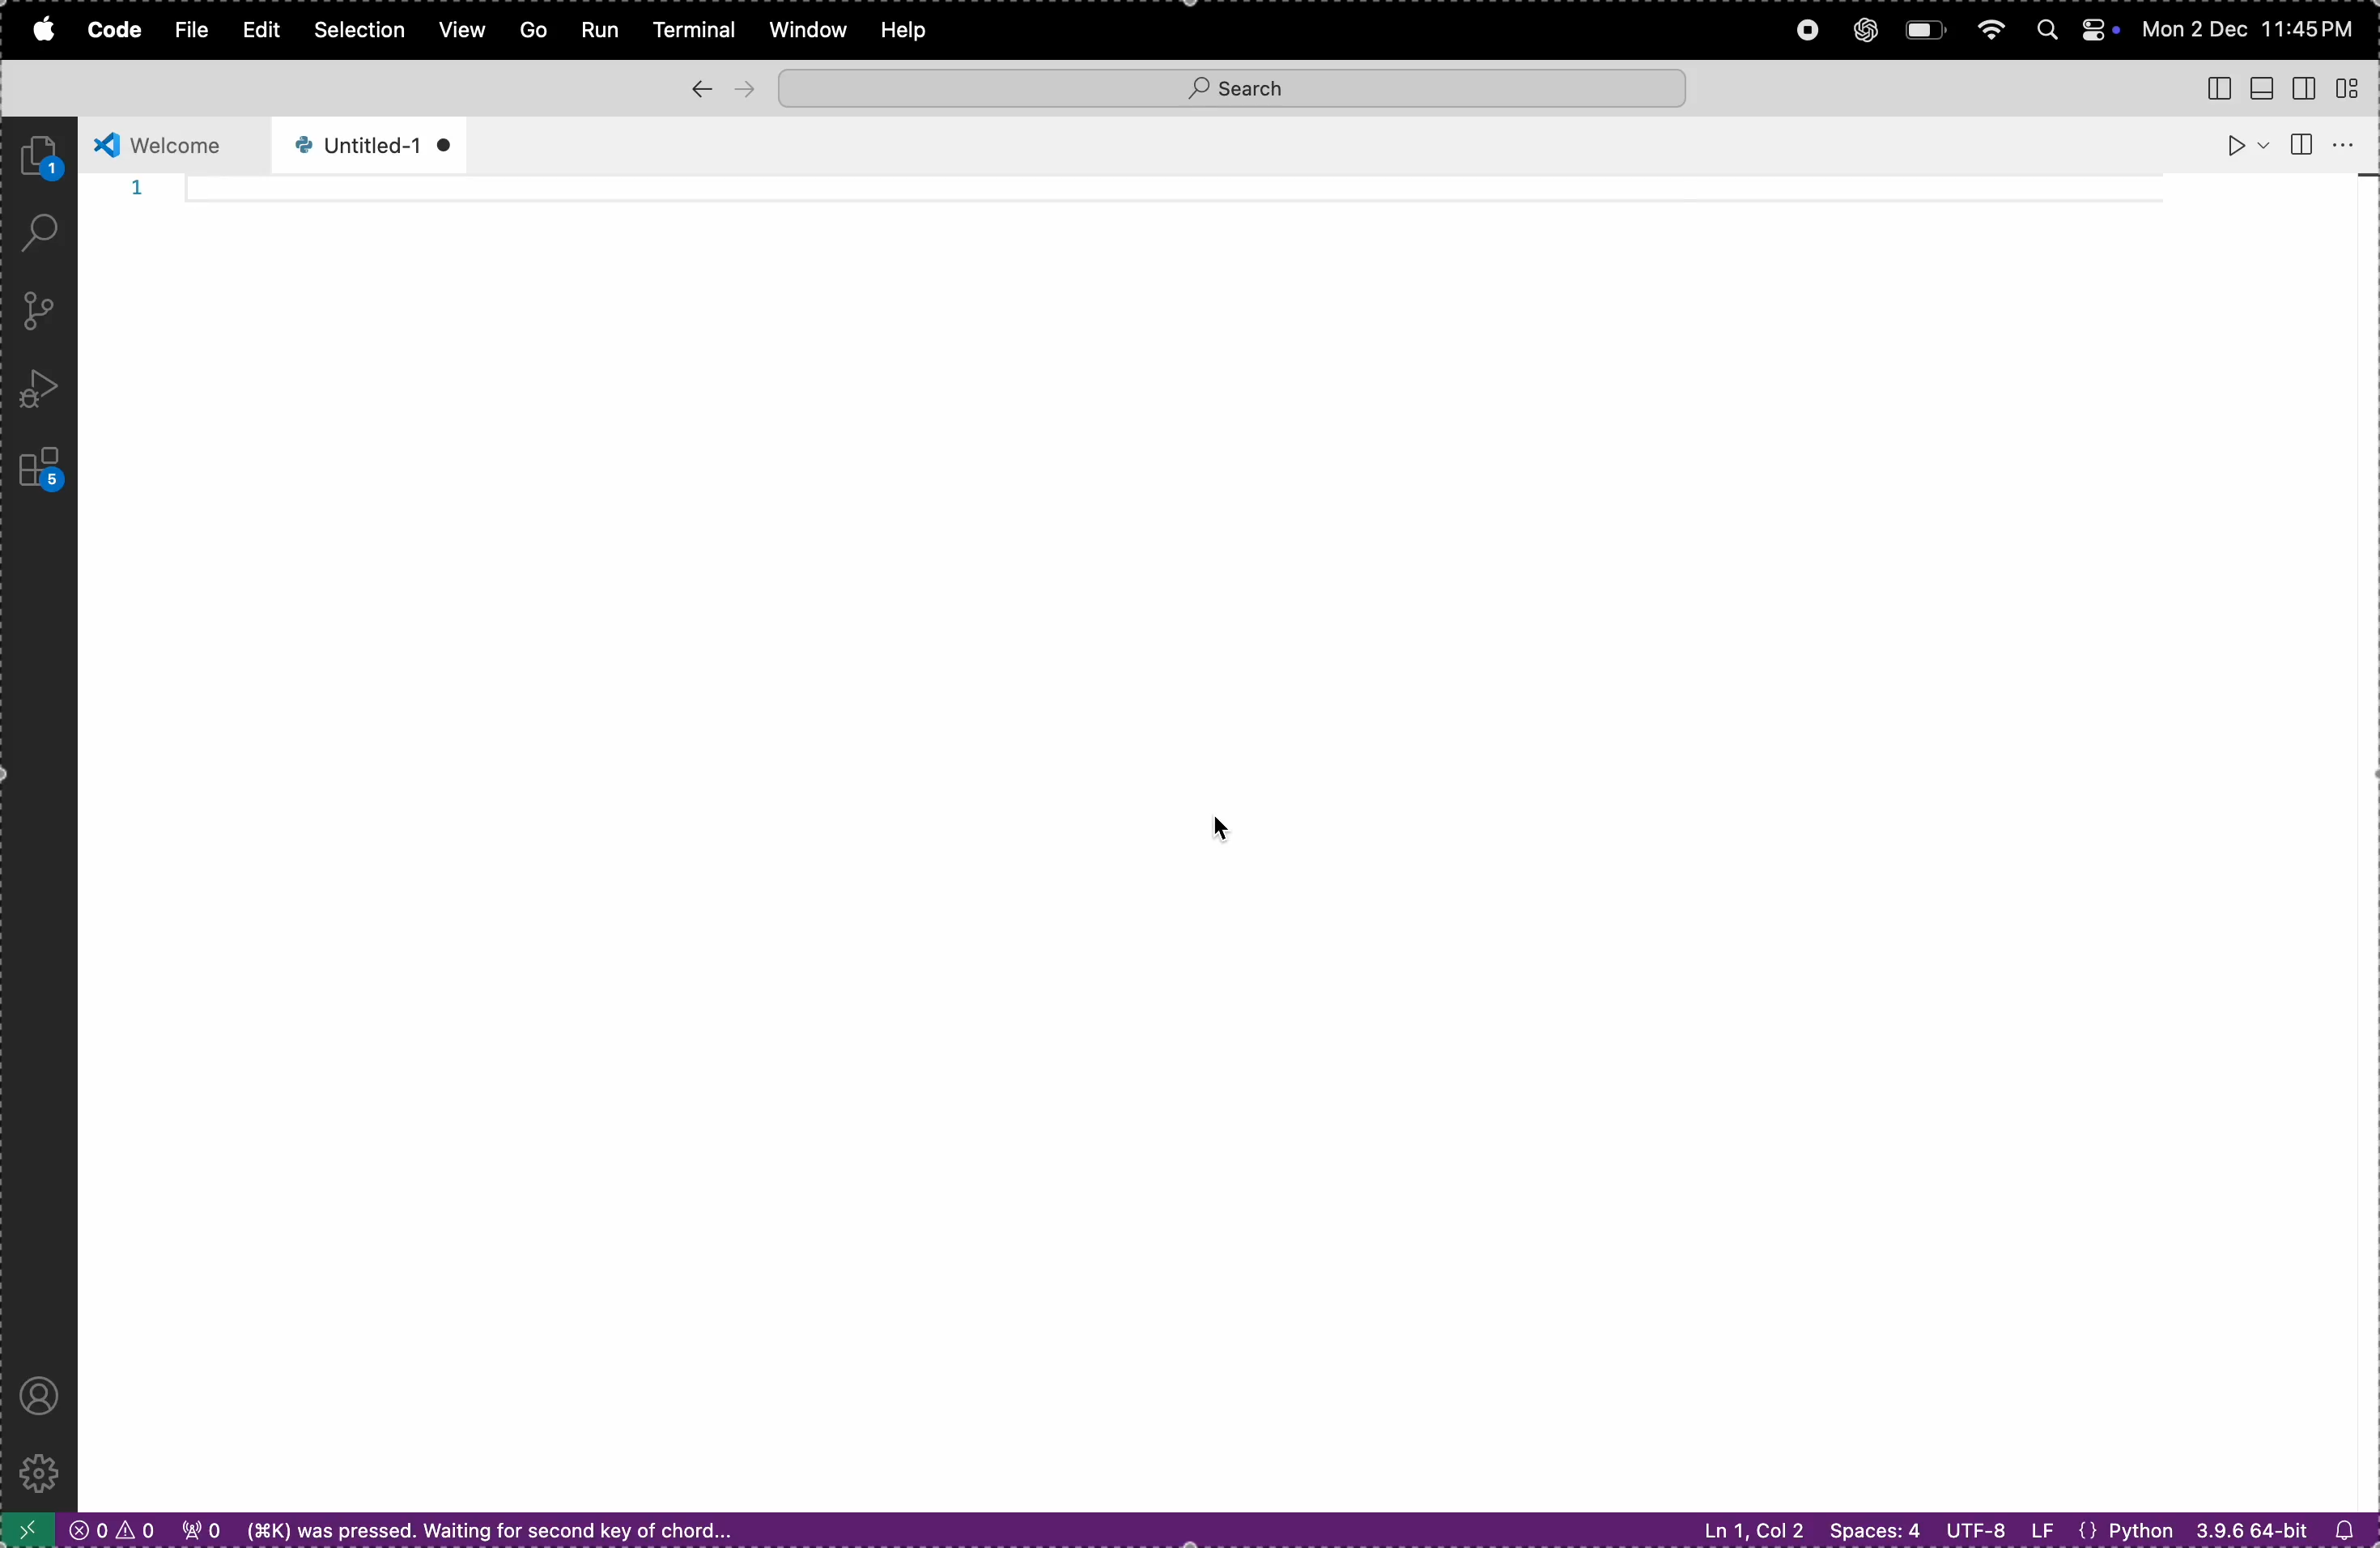  I want to click on source control, so click(33, 311).